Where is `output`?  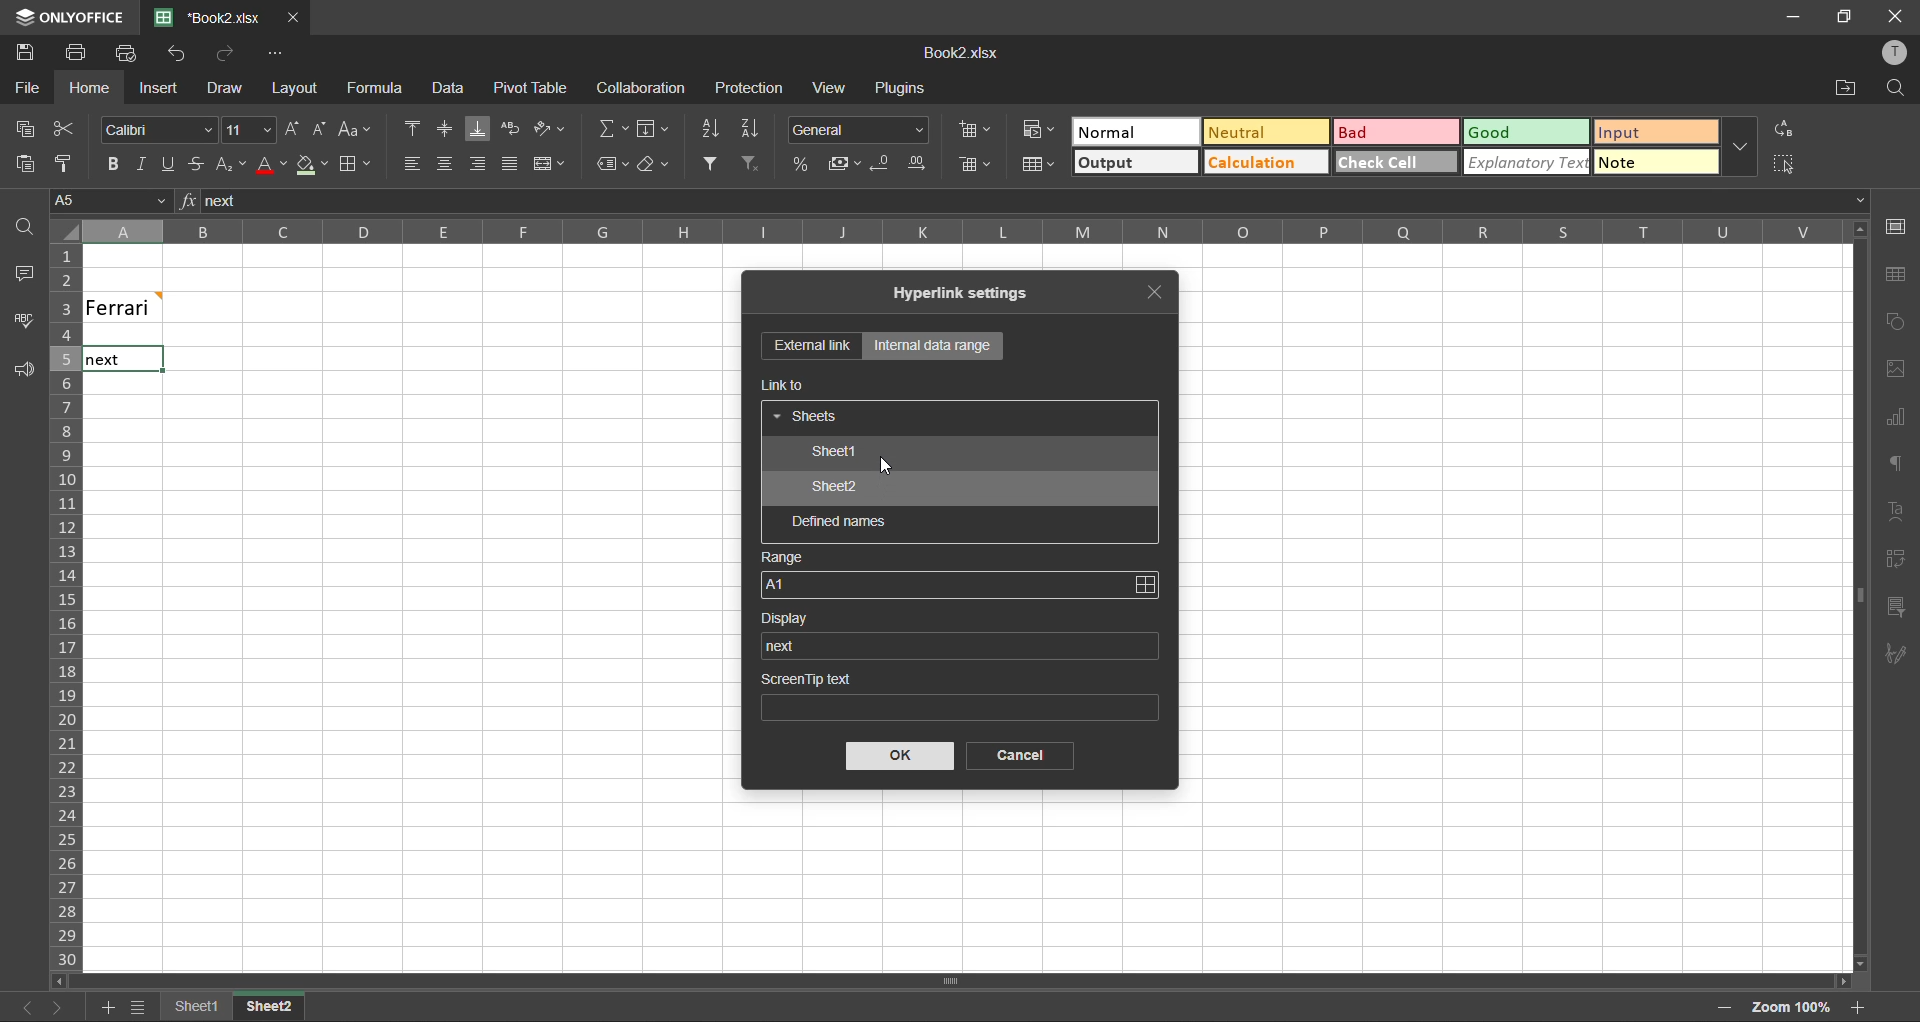 output is located at coordinates (1135, 162).